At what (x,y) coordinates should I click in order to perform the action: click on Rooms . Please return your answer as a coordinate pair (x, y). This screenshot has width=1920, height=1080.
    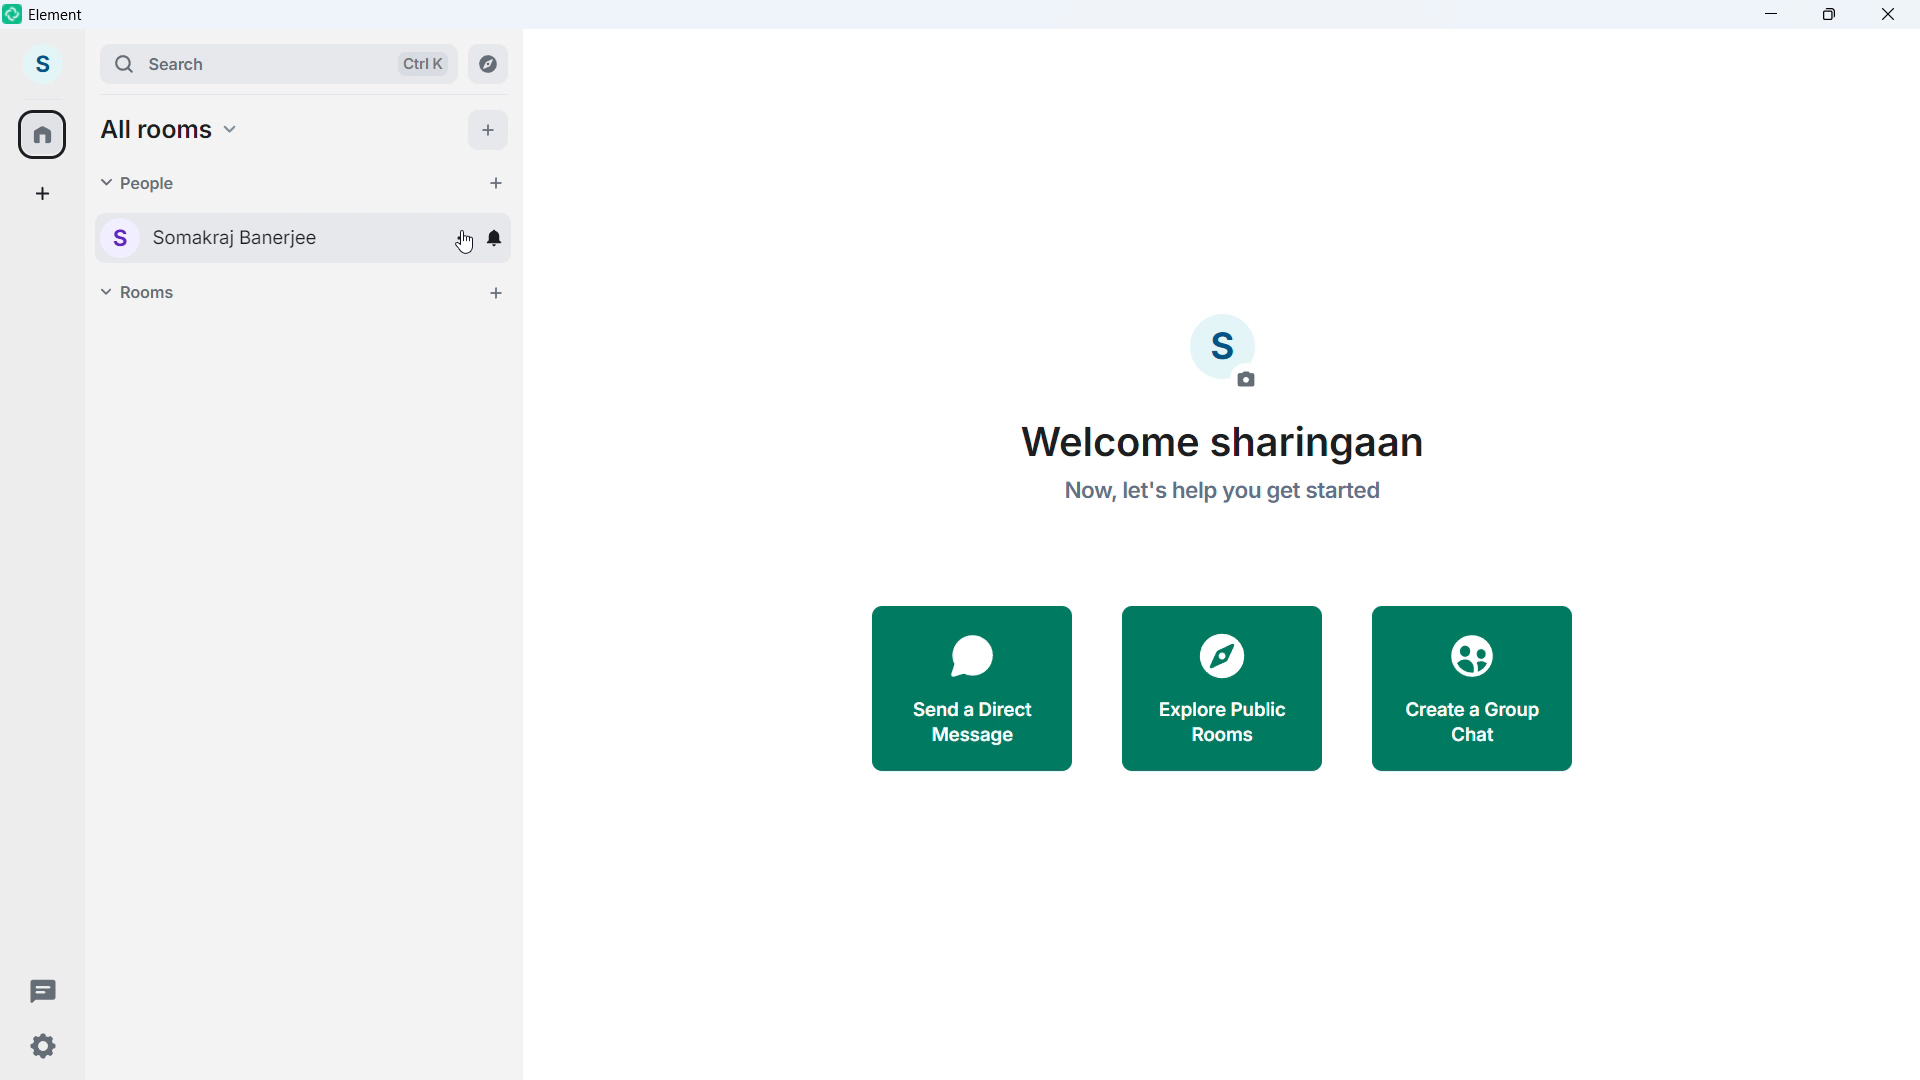
    Looking at the image, I should click on (142, 291).